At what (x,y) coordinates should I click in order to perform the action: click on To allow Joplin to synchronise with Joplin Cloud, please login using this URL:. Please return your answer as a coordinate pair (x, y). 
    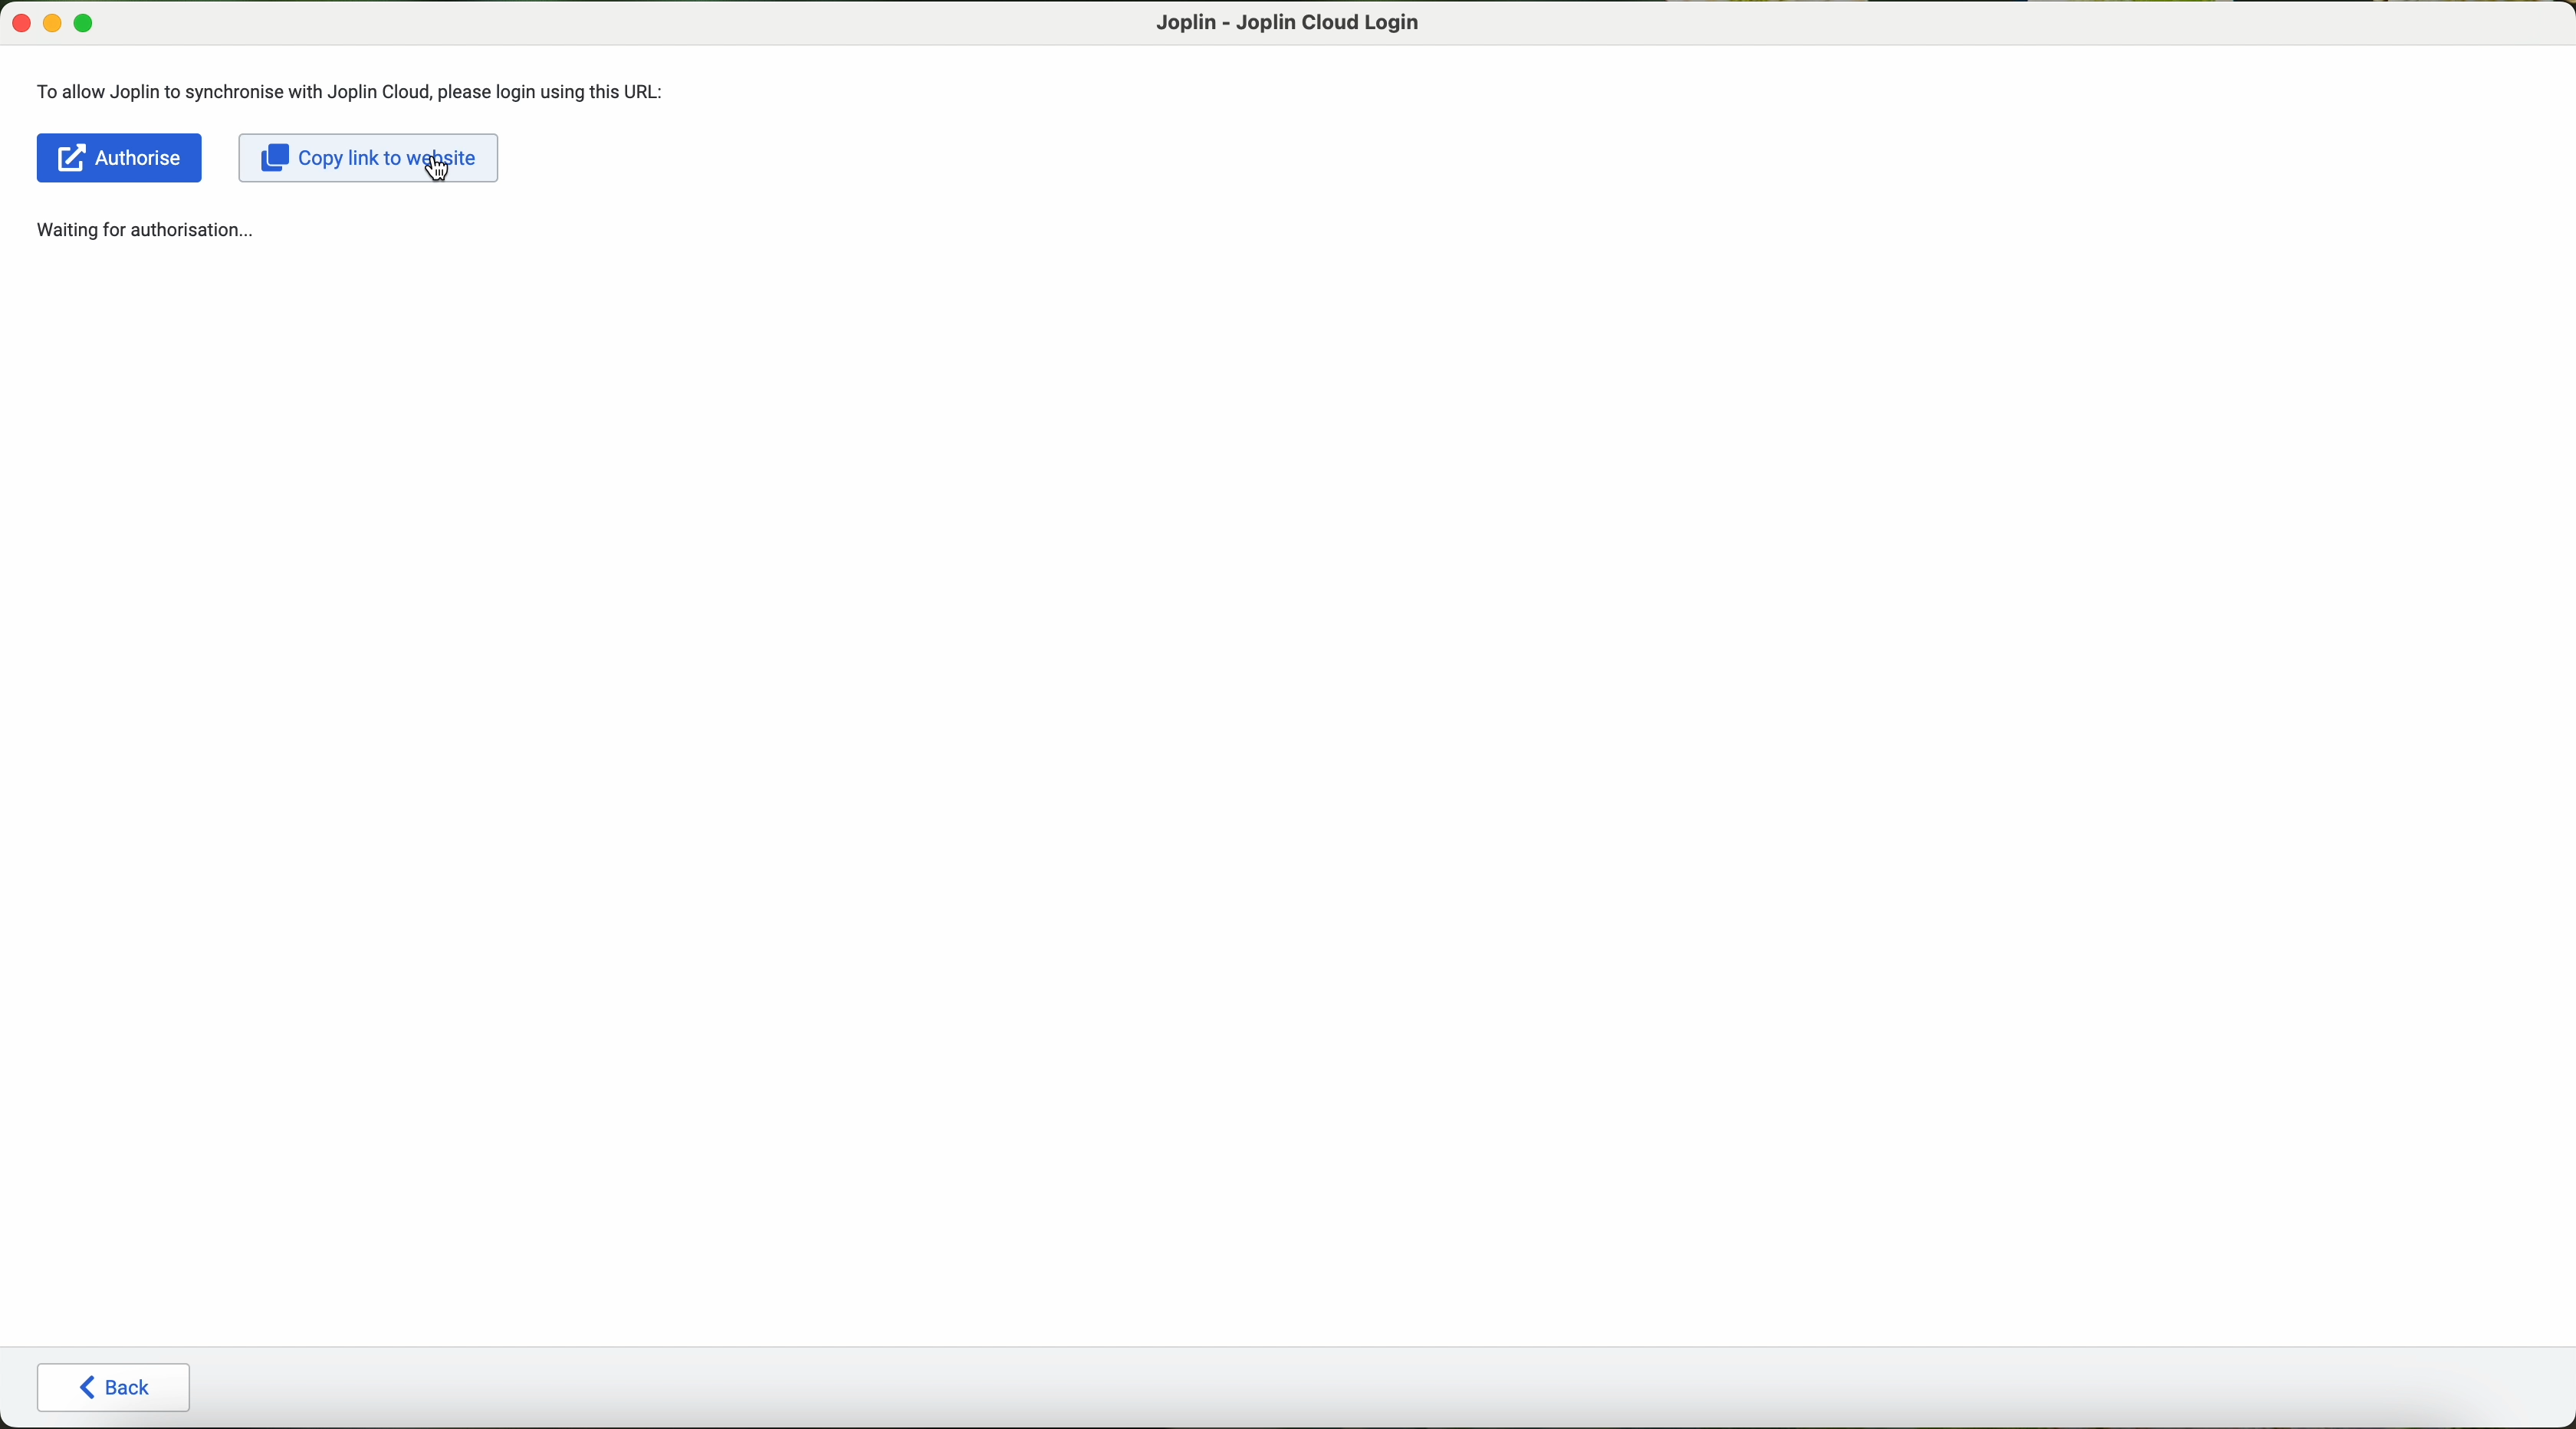
    Looking at the image, I should click on (361, 93).